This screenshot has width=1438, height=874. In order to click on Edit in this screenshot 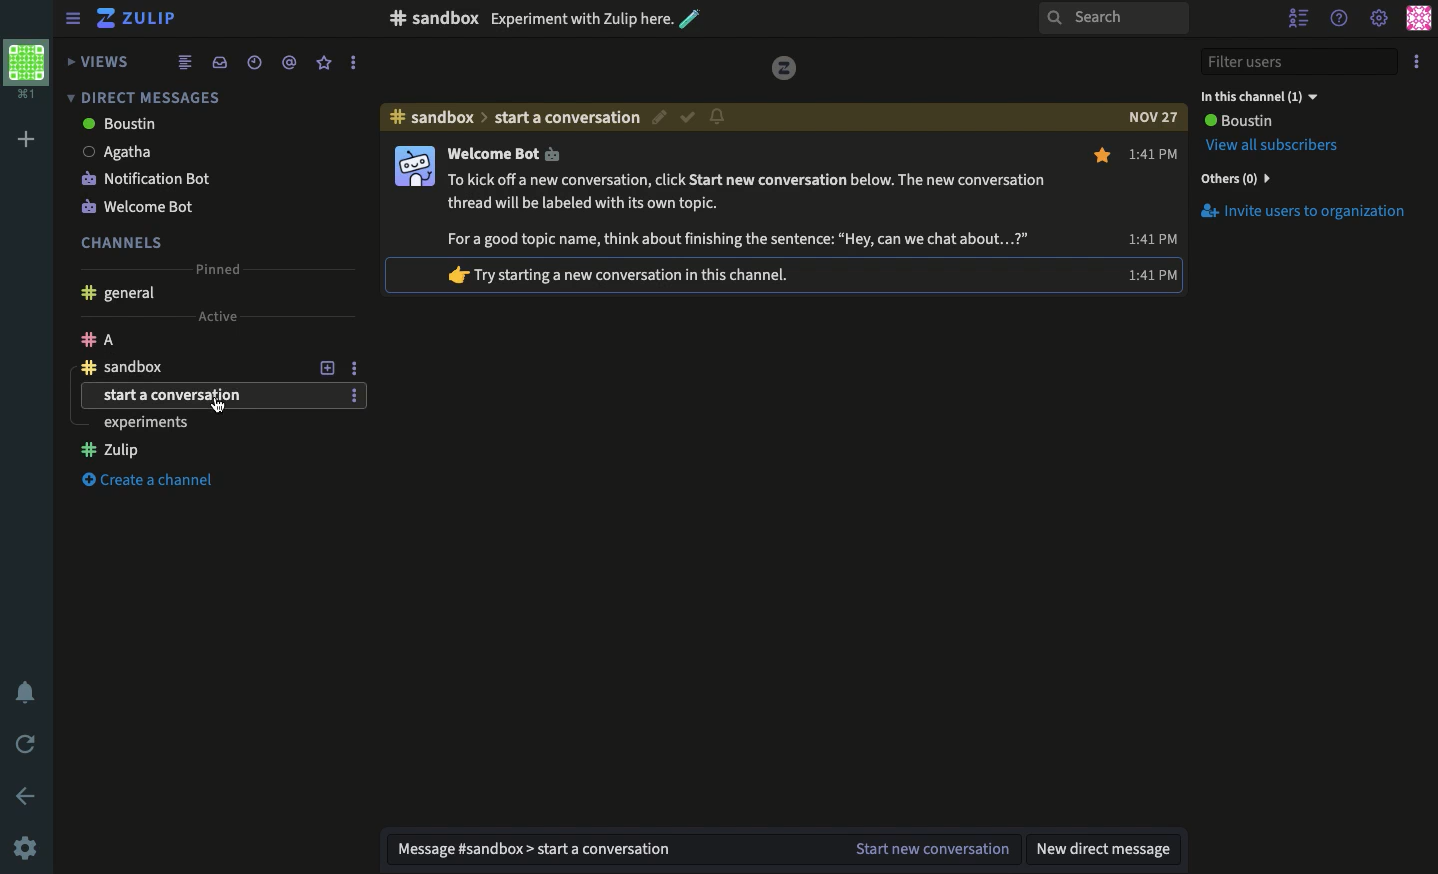, I will do `click(661, 120)`.